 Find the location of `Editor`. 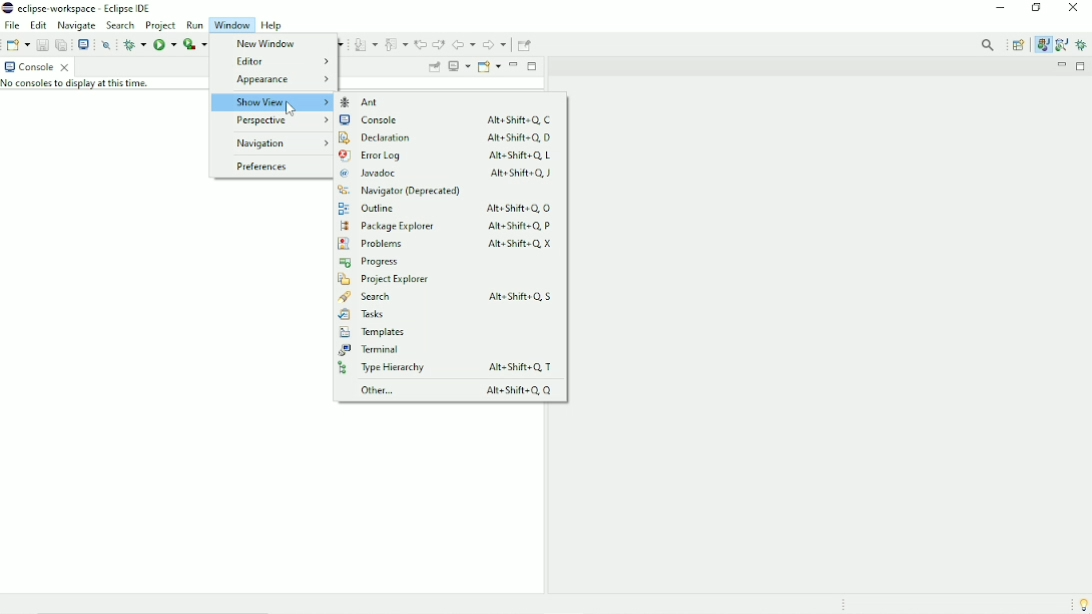

Editor is located at coordinates (280, 62).